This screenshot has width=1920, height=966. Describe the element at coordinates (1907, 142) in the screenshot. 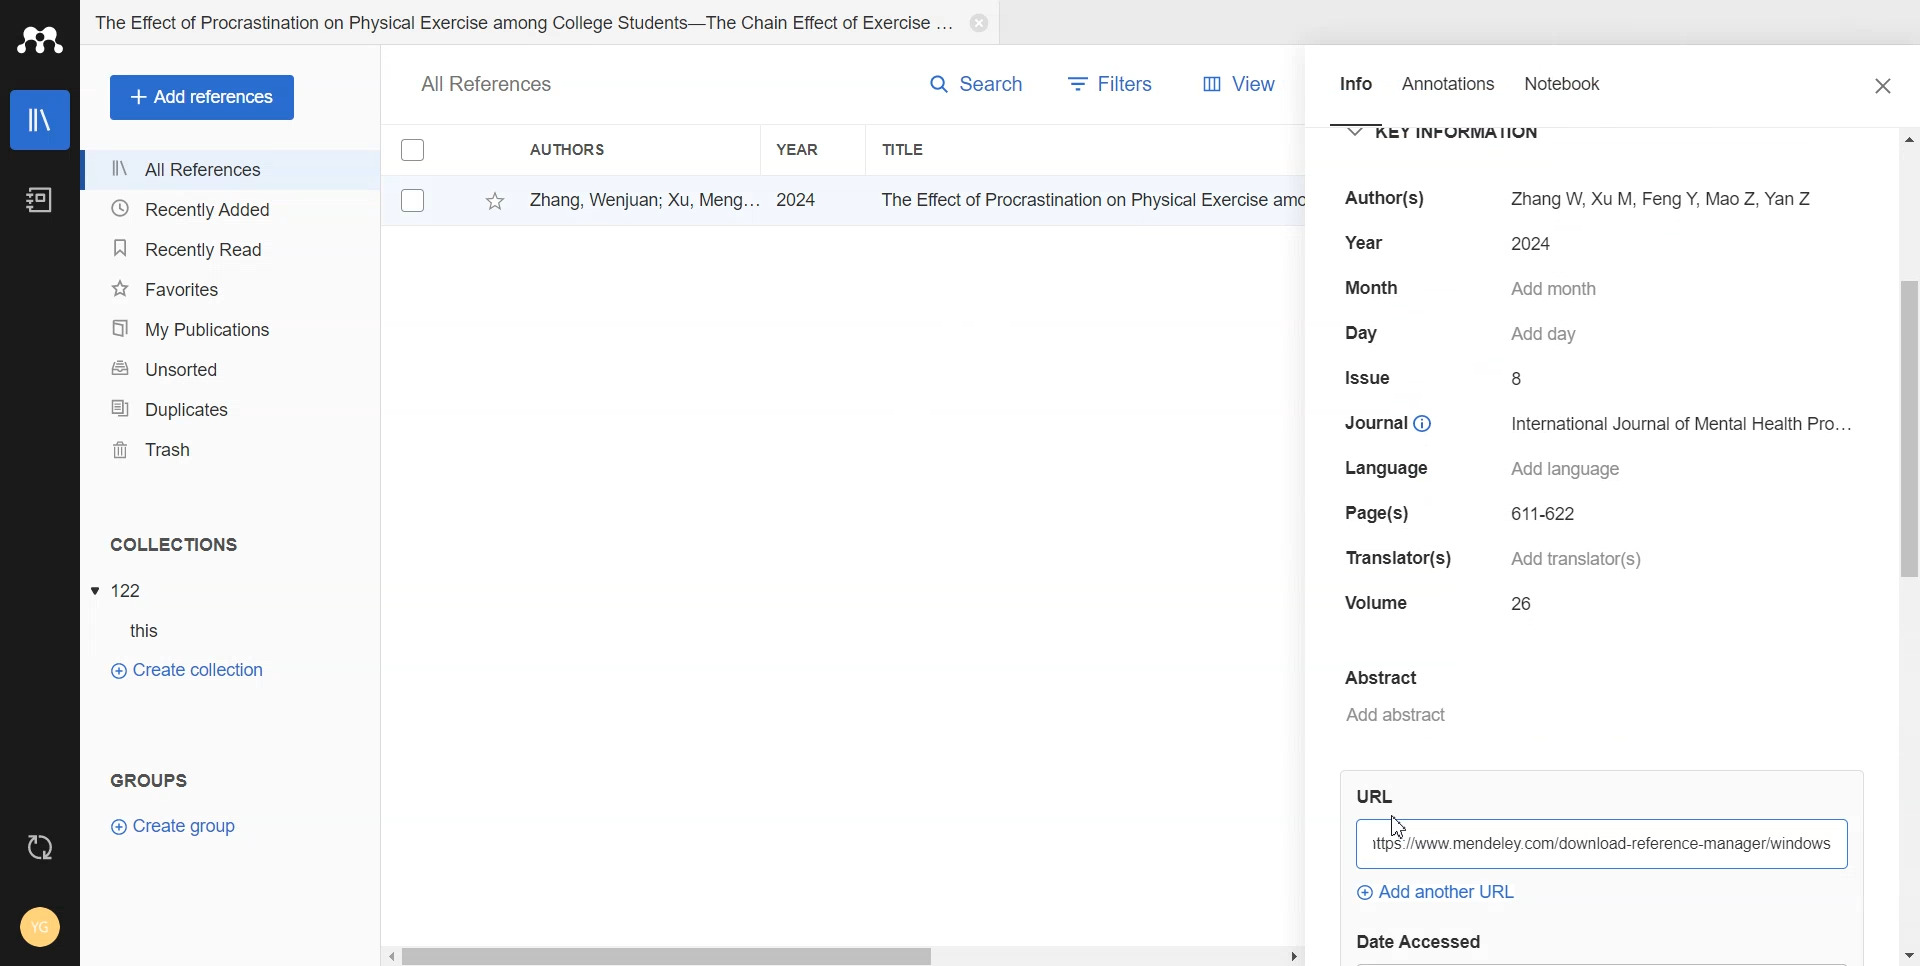

I see `Up` at that location.